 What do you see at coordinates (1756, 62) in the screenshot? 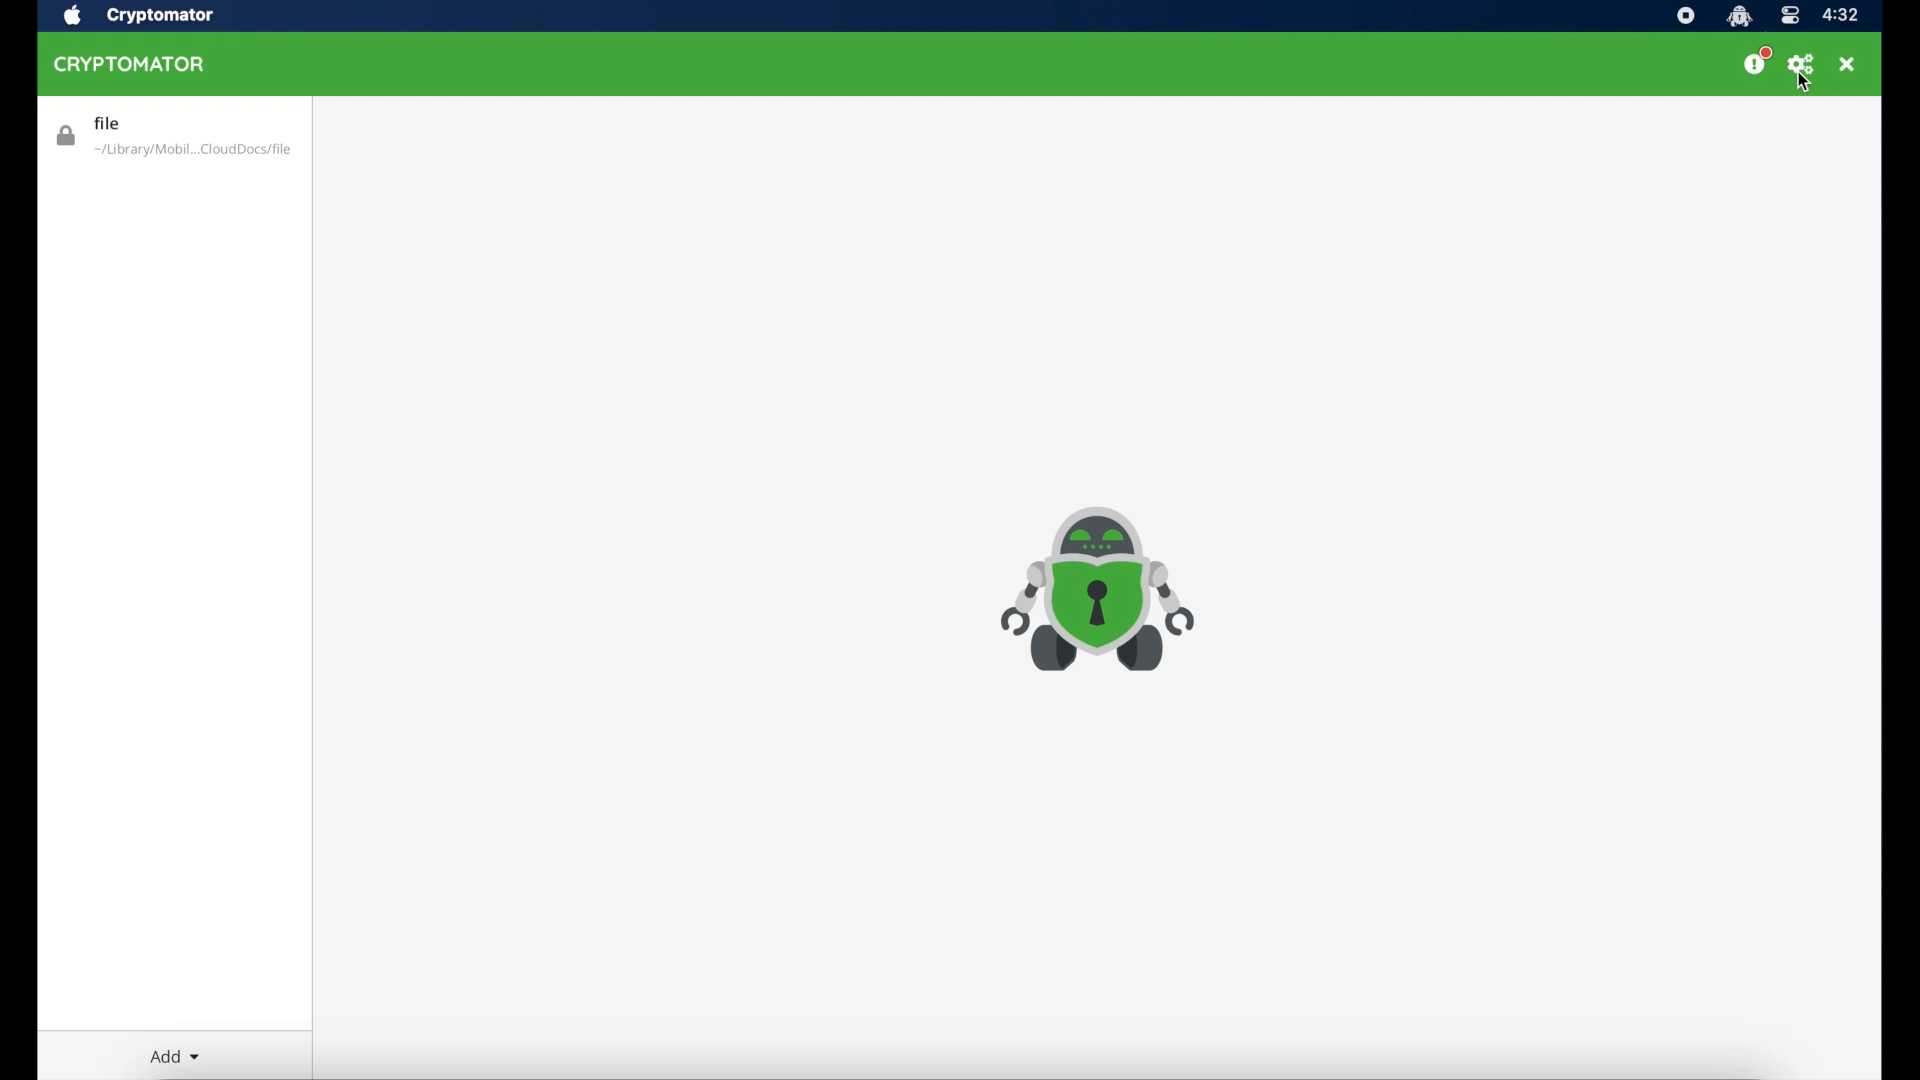
I see `donate` at bounding box center [1756, 62].